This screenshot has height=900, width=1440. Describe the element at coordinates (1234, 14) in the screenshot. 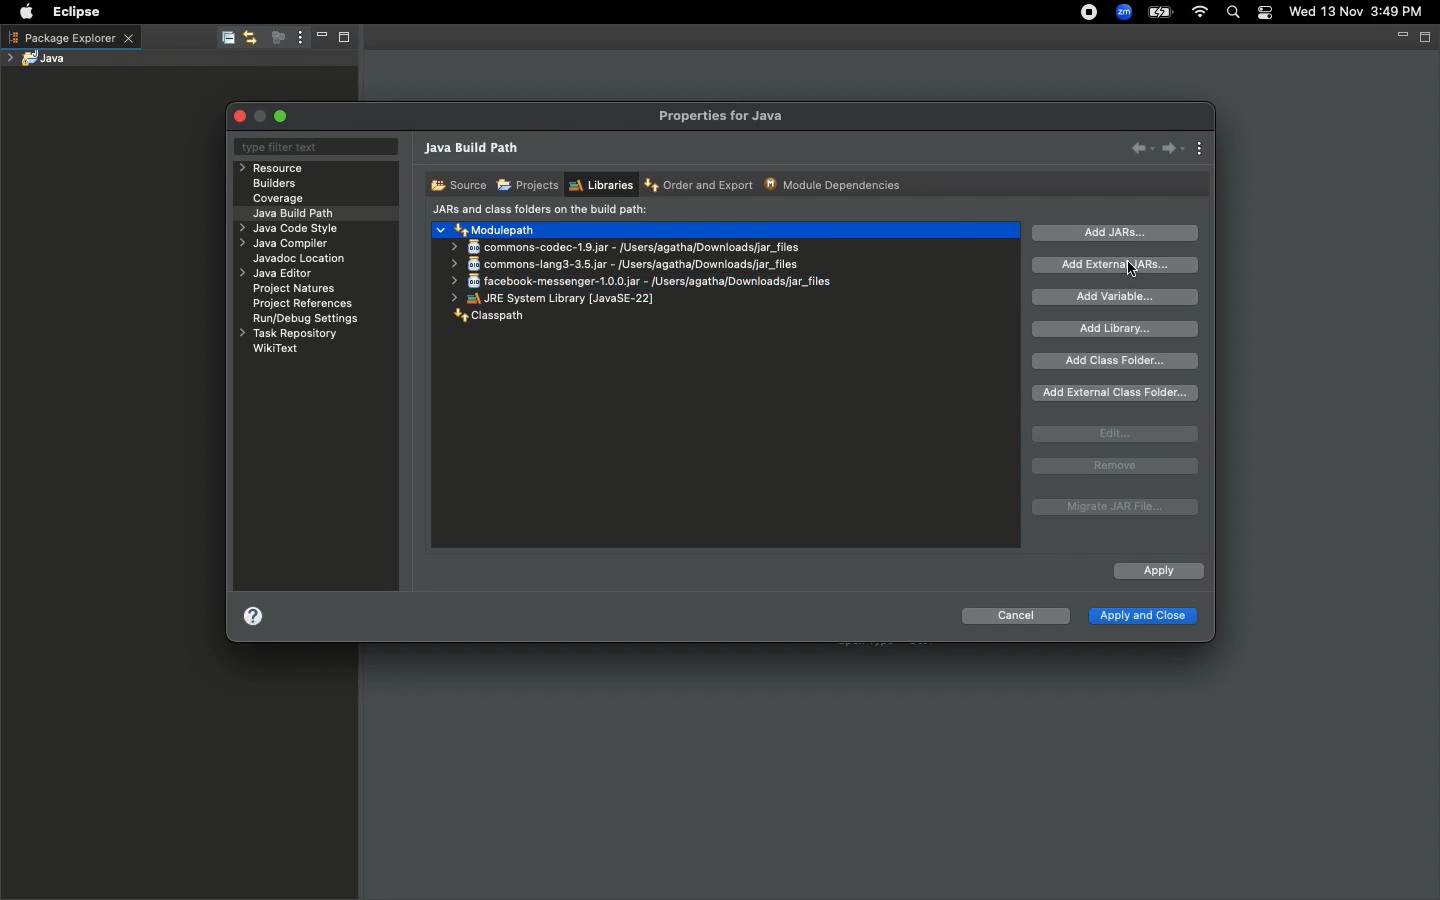

I see `Search` at that location.